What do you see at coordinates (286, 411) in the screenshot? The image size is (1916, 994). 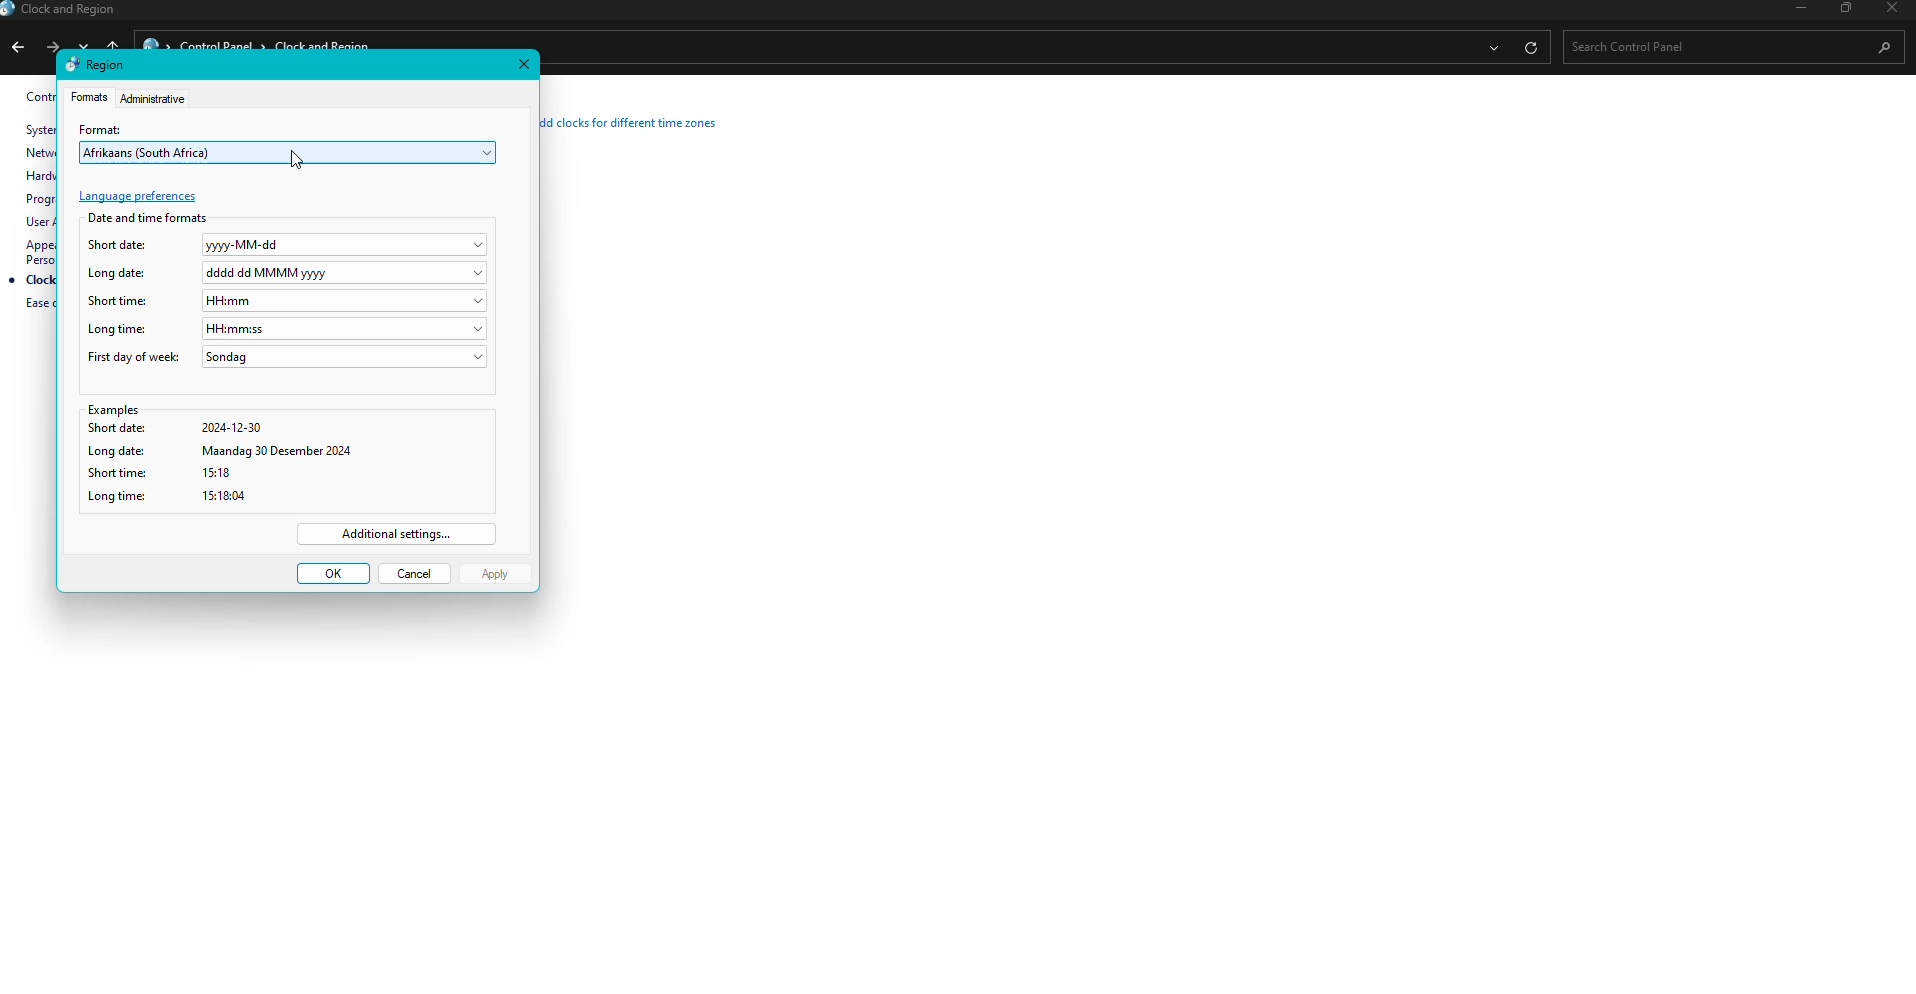 I see `Examples` at bounding box center [286, 411].